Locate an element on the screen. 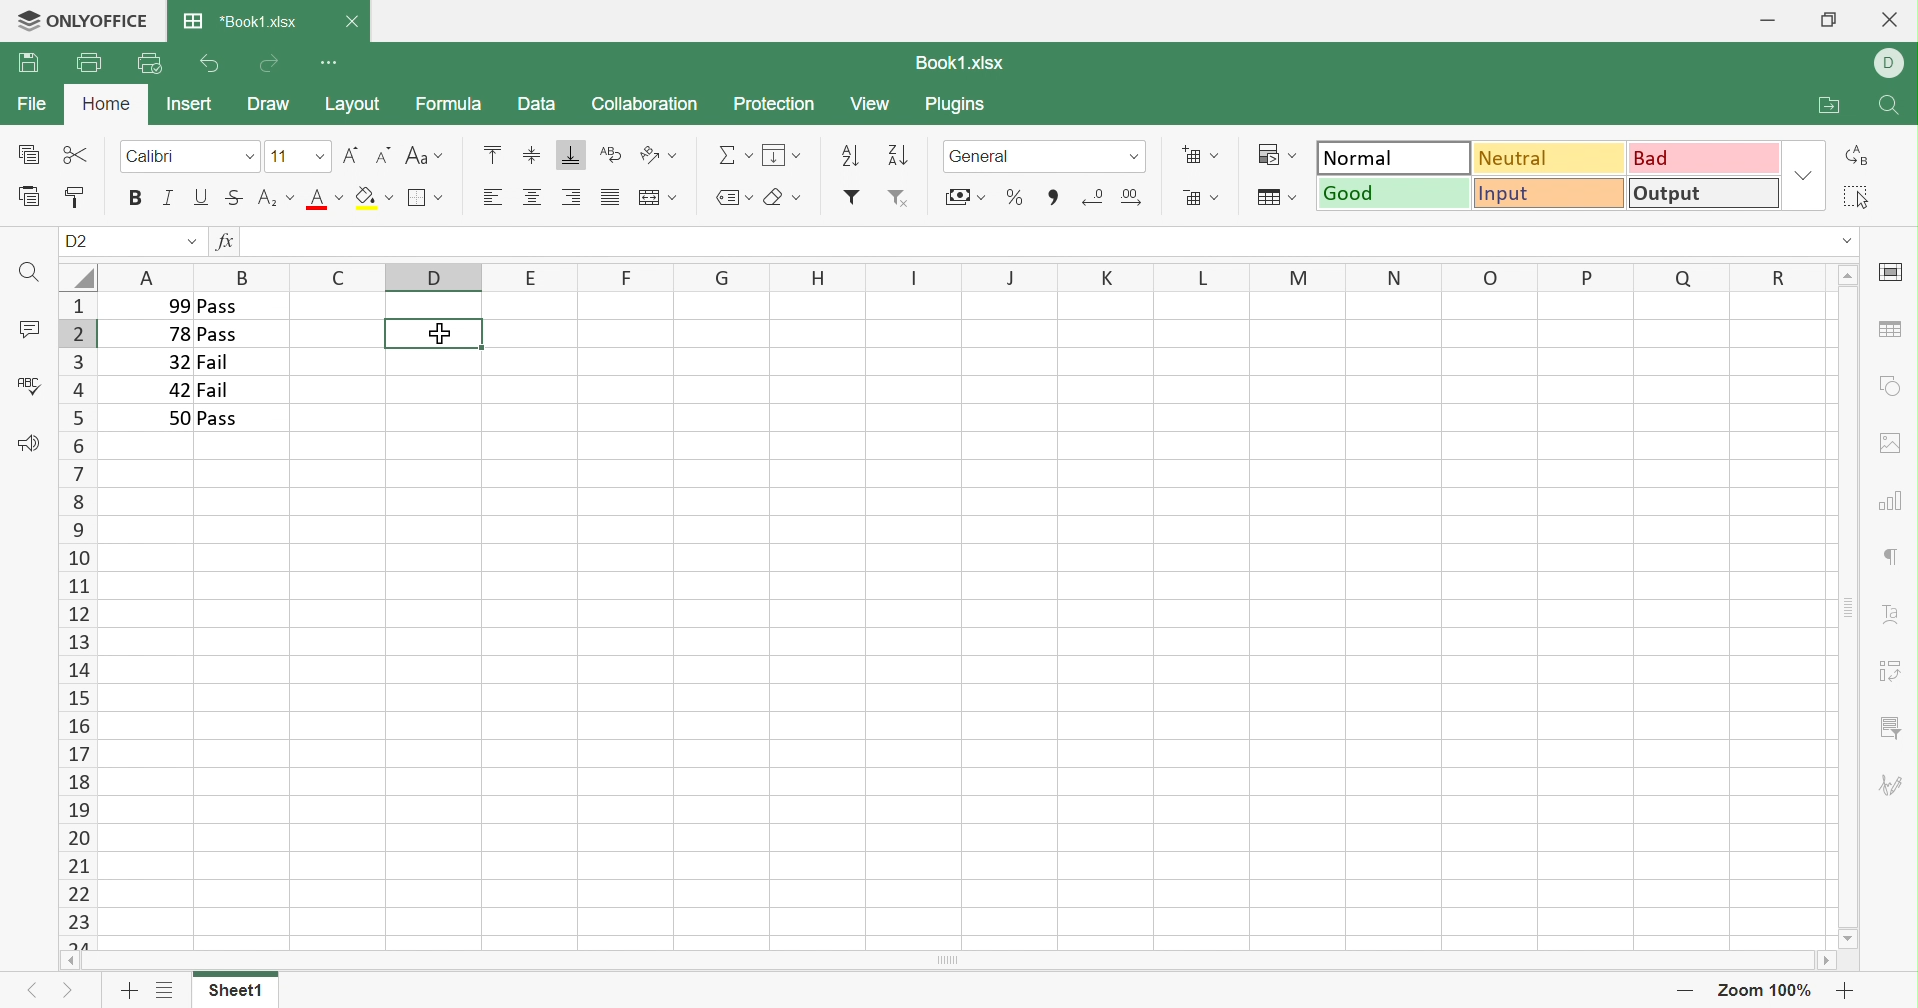 The width and height of the screenshot is (1918, 1008). Clear is located at coordinates (784, 198).